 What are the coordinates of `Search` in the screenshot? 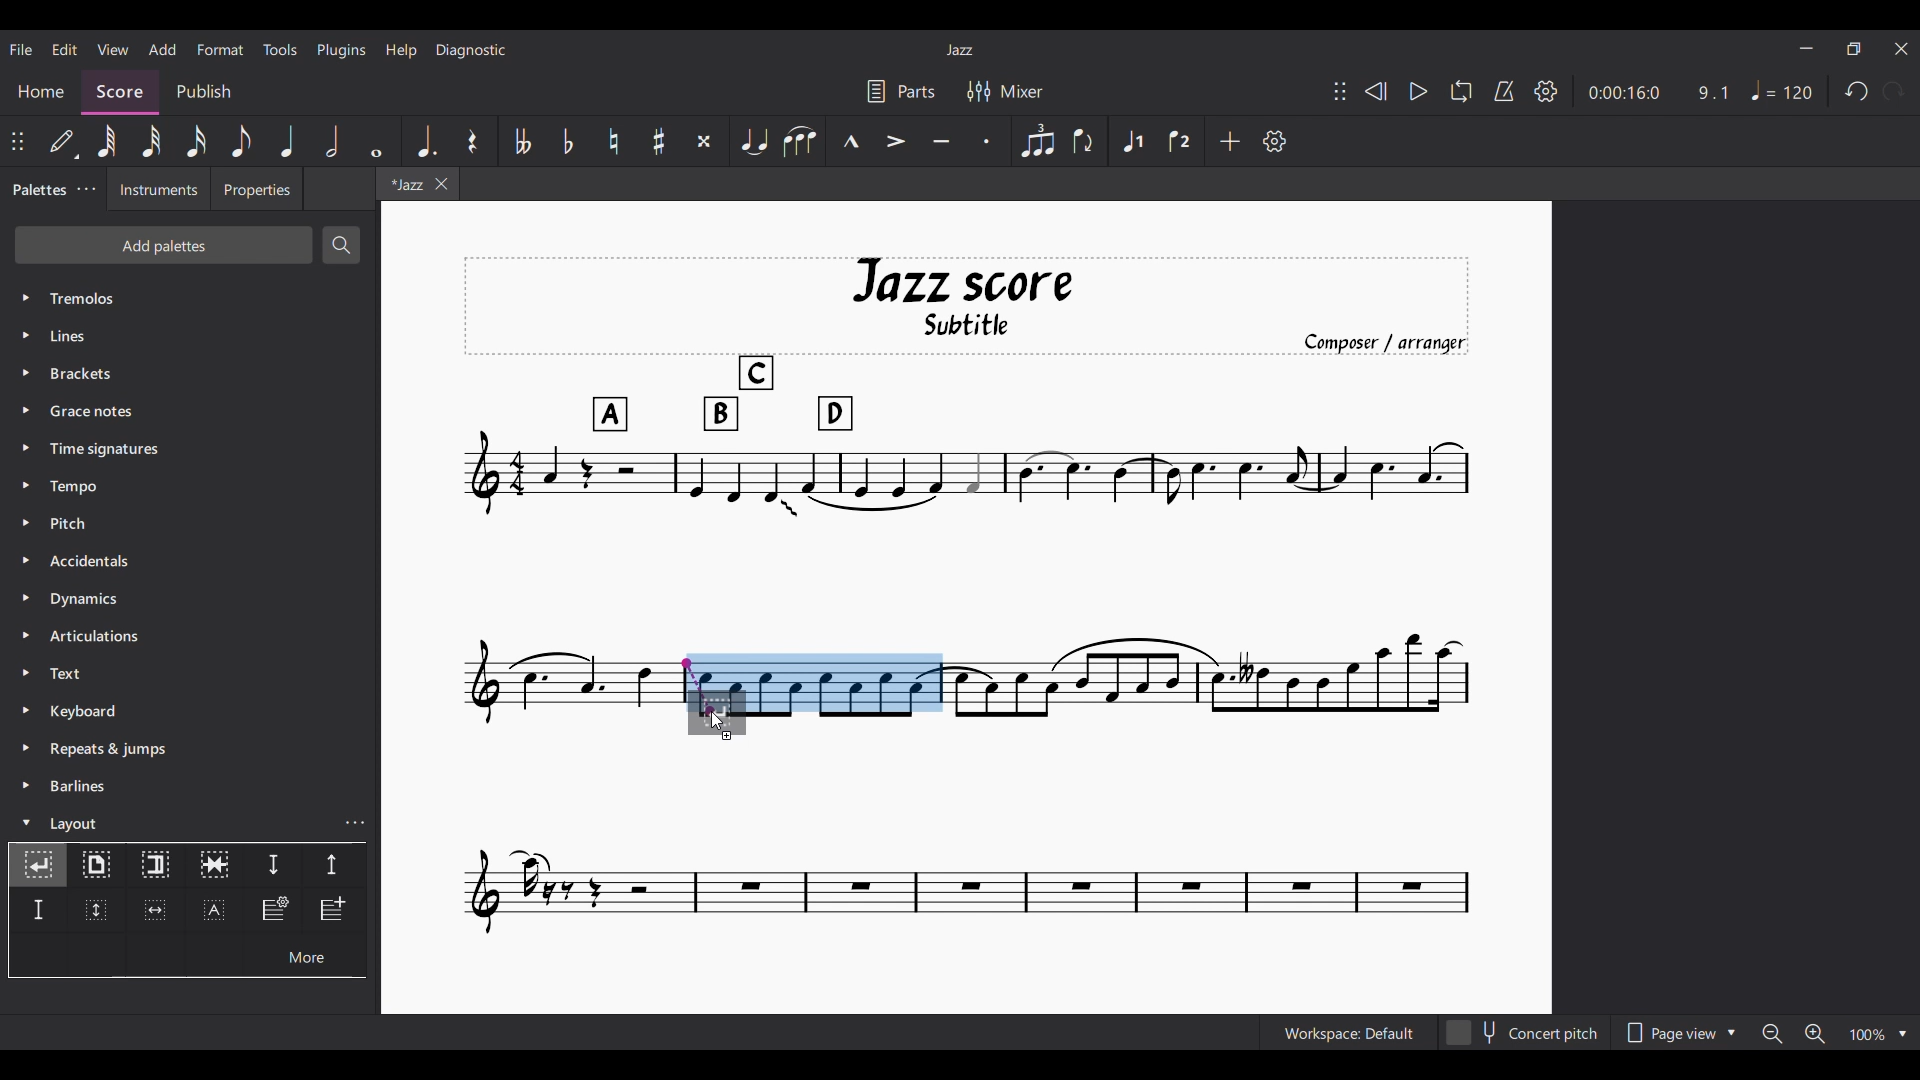 It's located at (341, 245).